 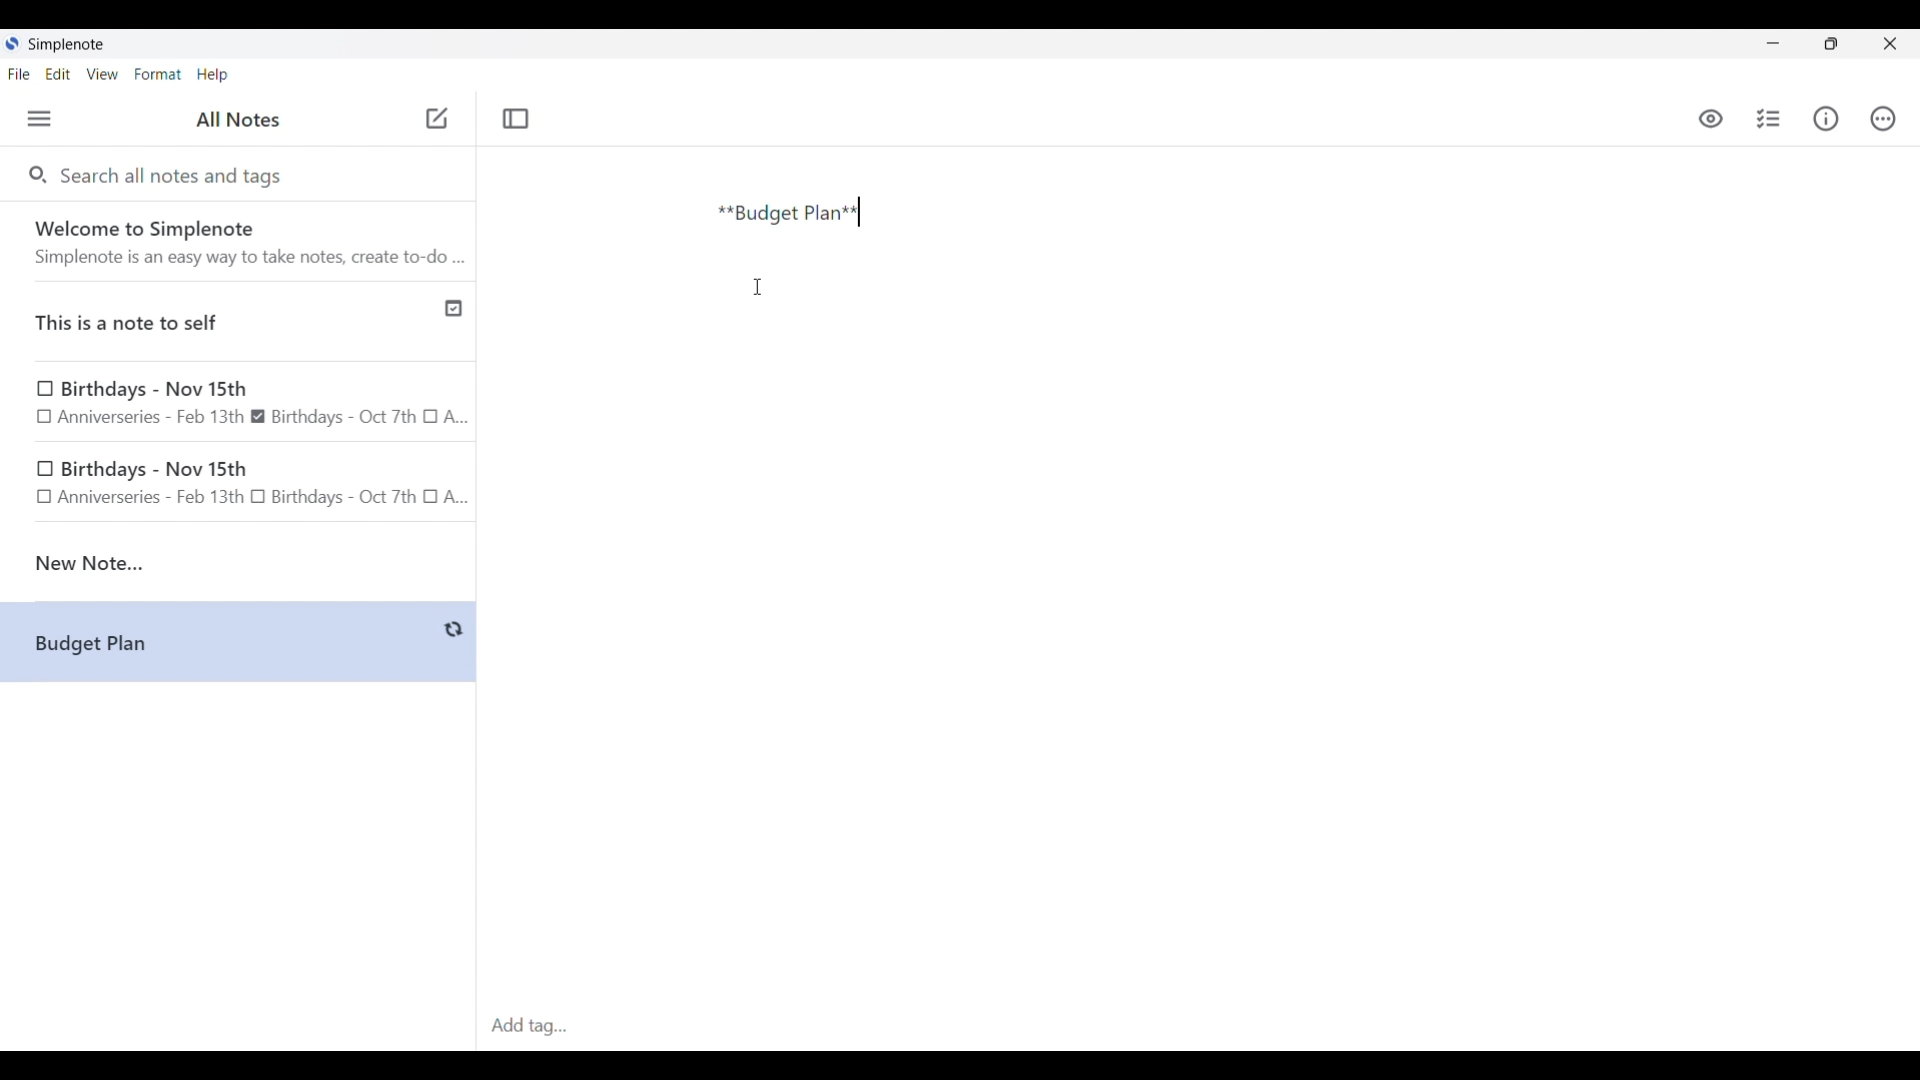 What do you see at coordinates (212, 74) in the screenshot?
I see `Help menu` at bounding box center [212, 74].